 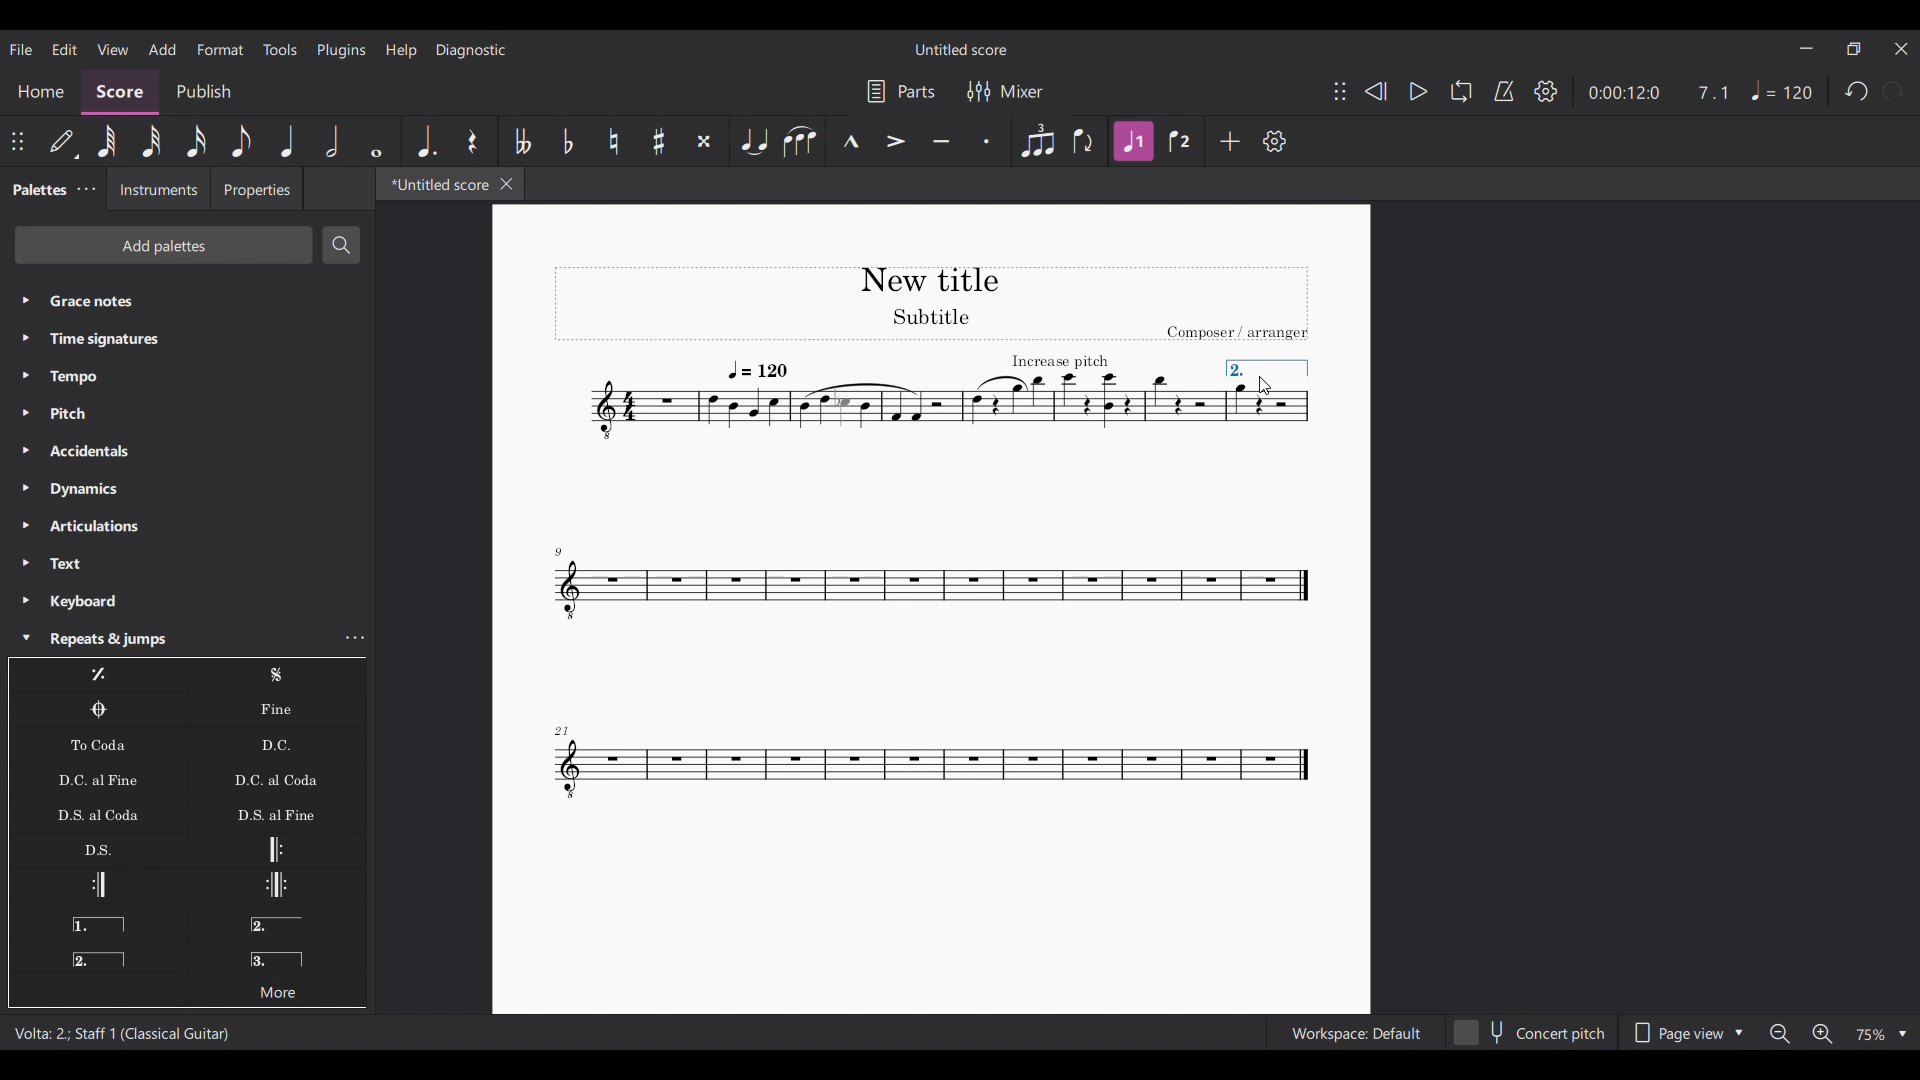 I want to click on D.C. al Coda, so click(x=277, y=780).